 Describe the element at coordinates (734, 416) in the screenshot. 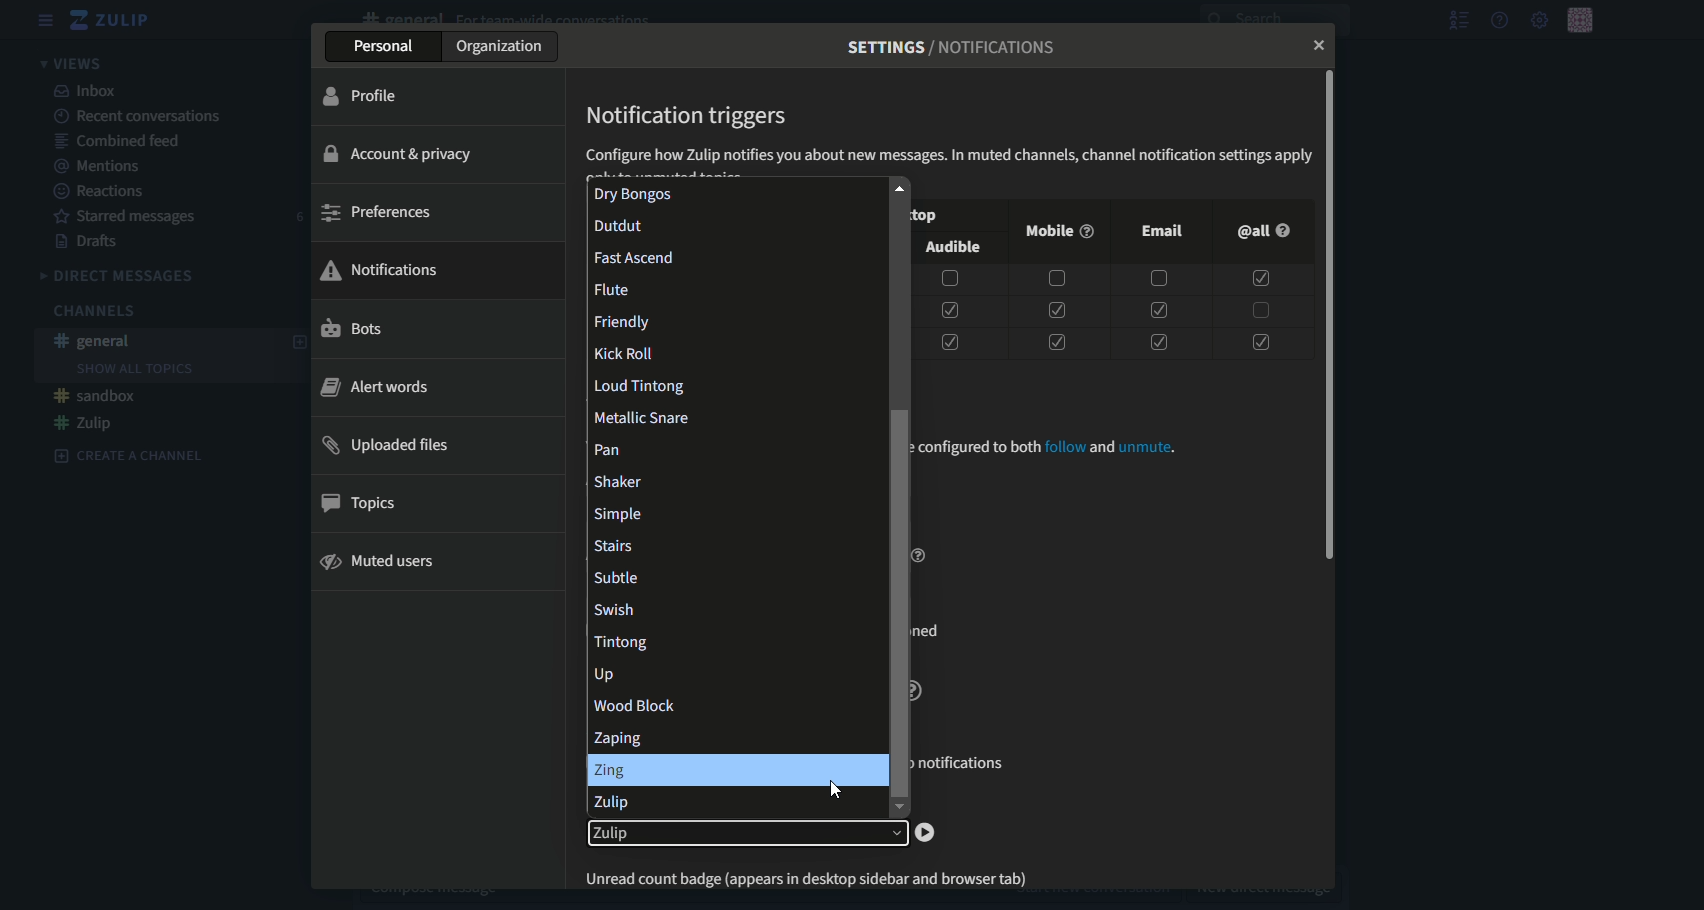

I see `metallic snare` at that location.